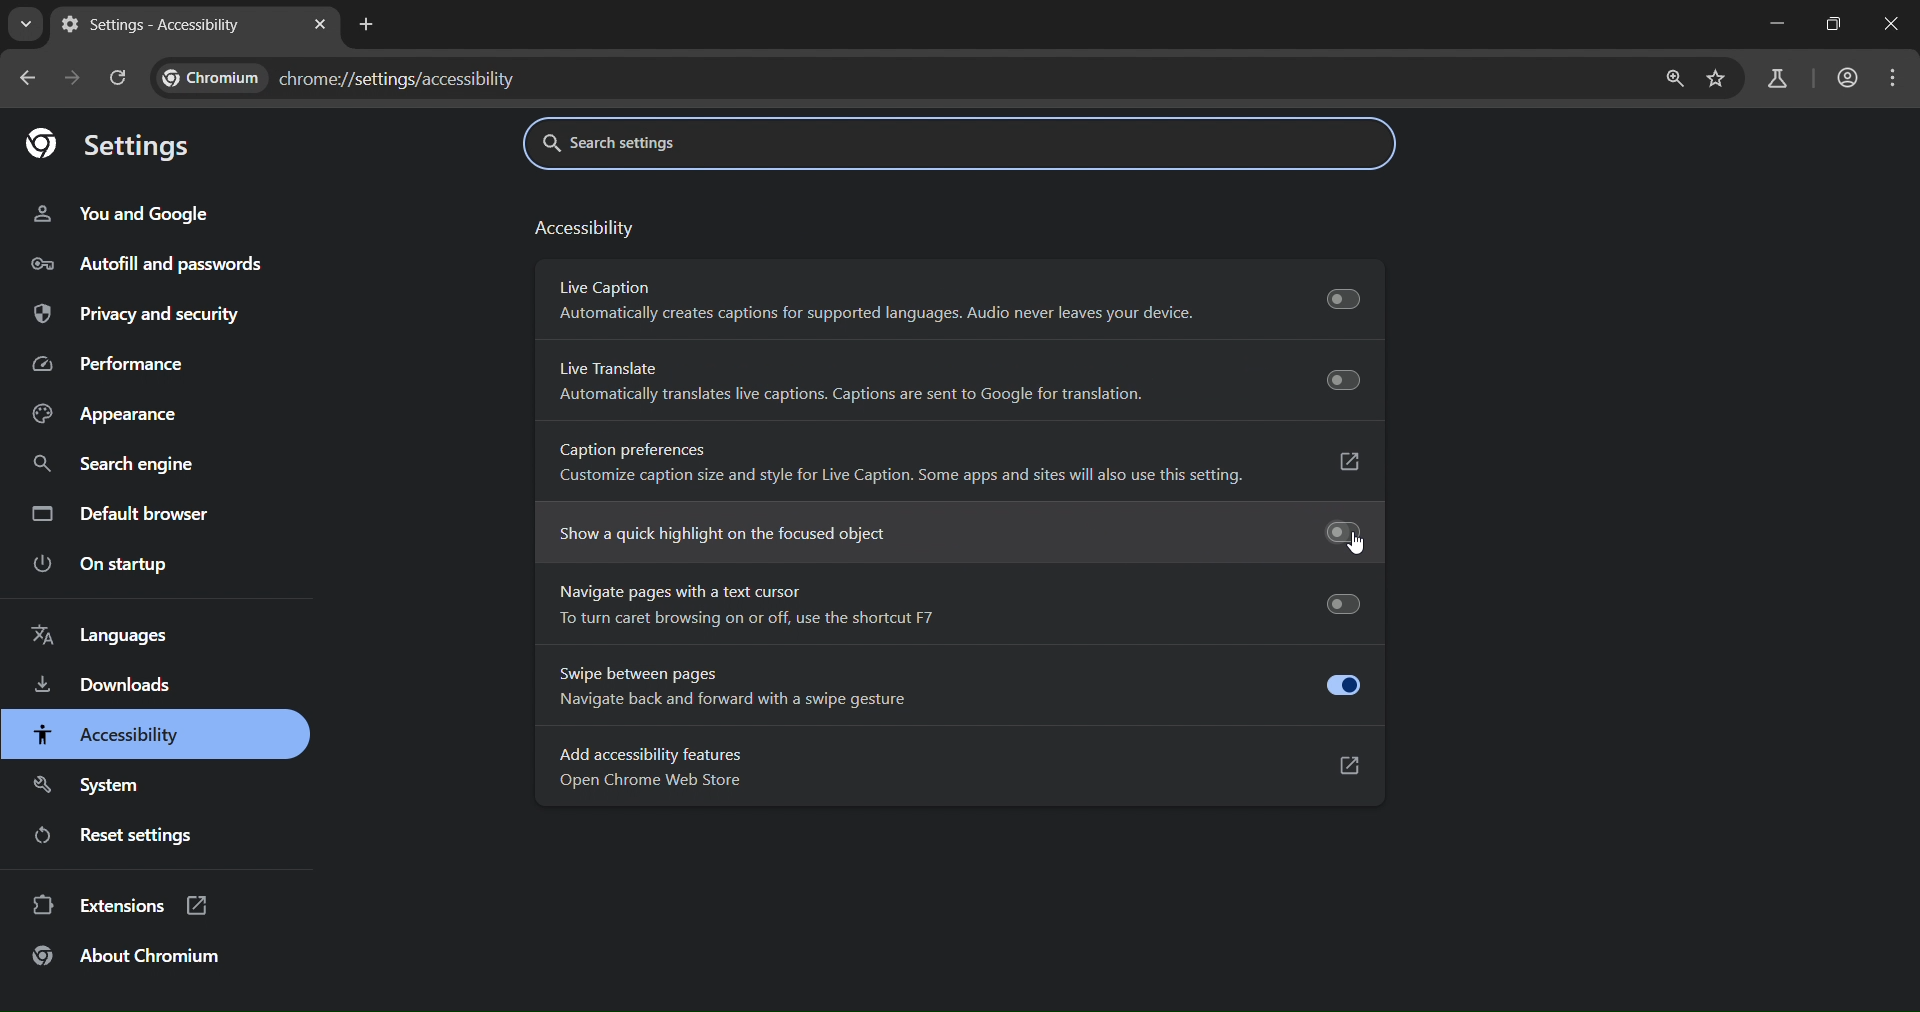 The height and width of the screenshot is (1012, 1920). Describe the element at coordinates (74, 84) in the screenshot. I see `go  forward one page` at that location.